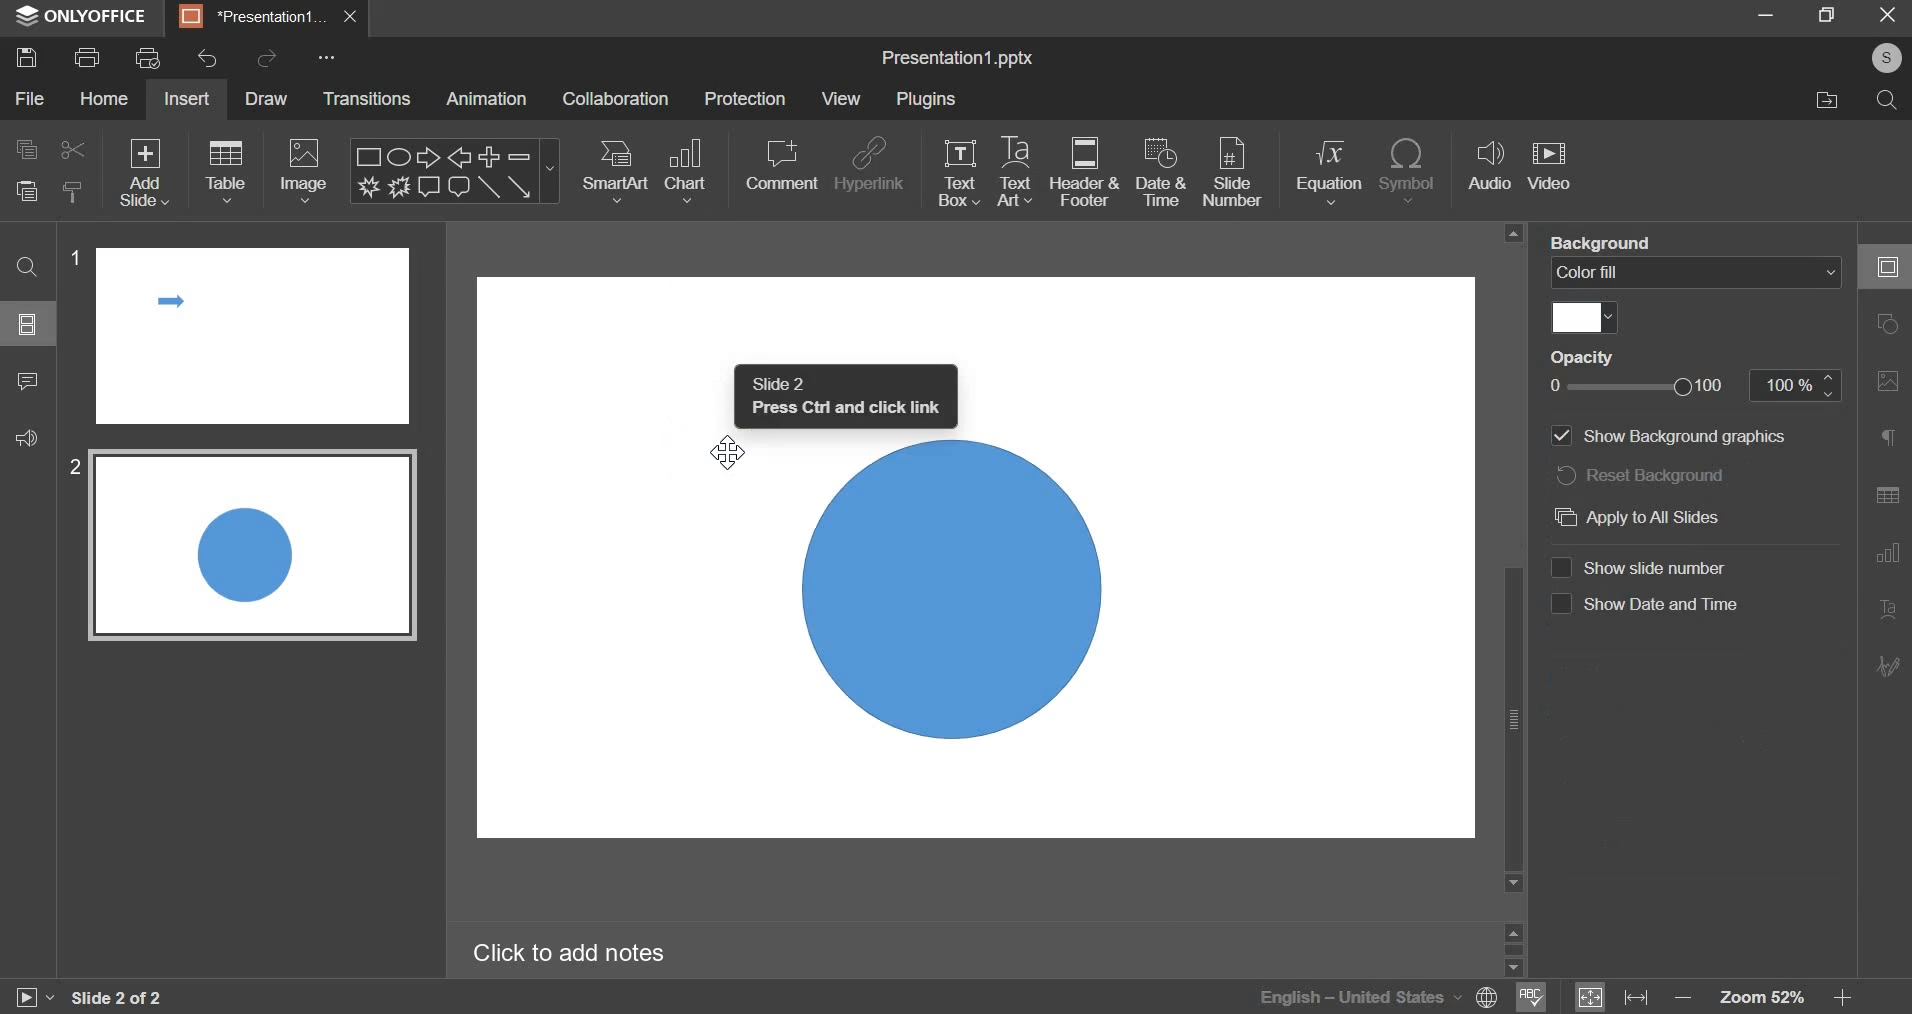  What do you see at coordinates (459, 187) in the screenshot?
I see `Rounded Rectangular callout` at bounding box center [459, 187].